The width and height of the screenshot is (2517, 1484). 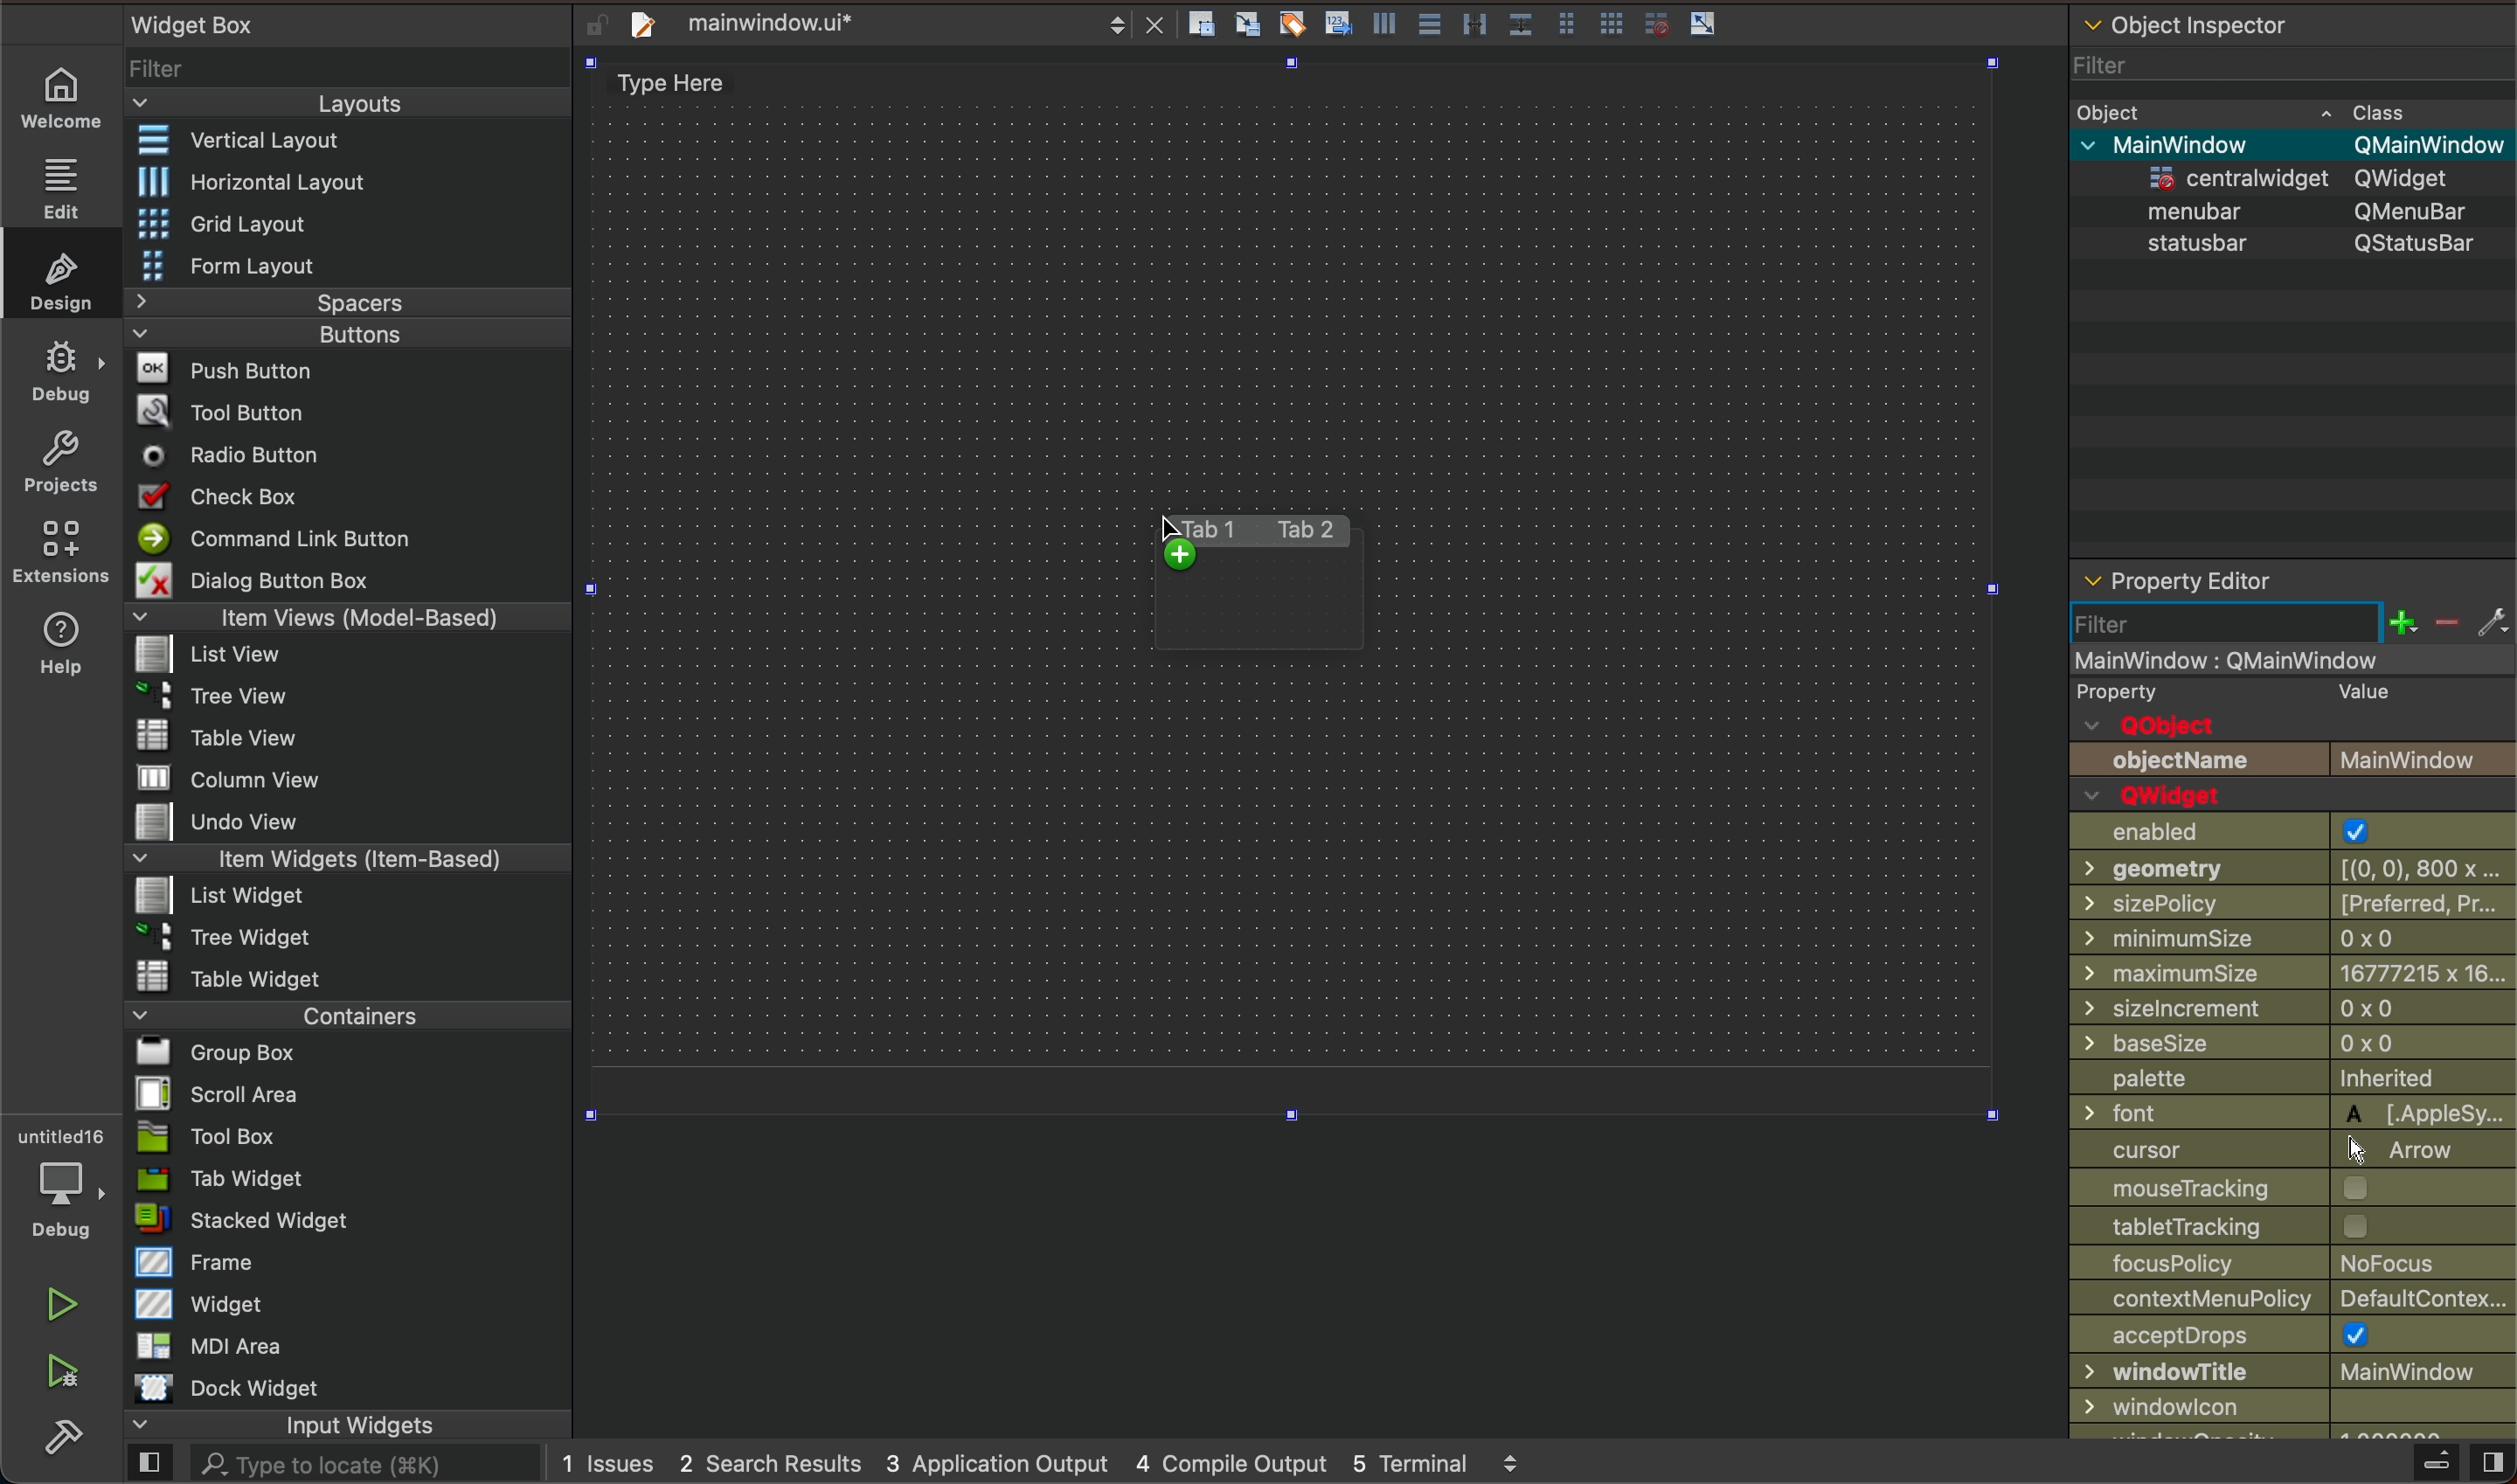 I want to click on menubar QMenuBar, so click(x=2288, y=209).